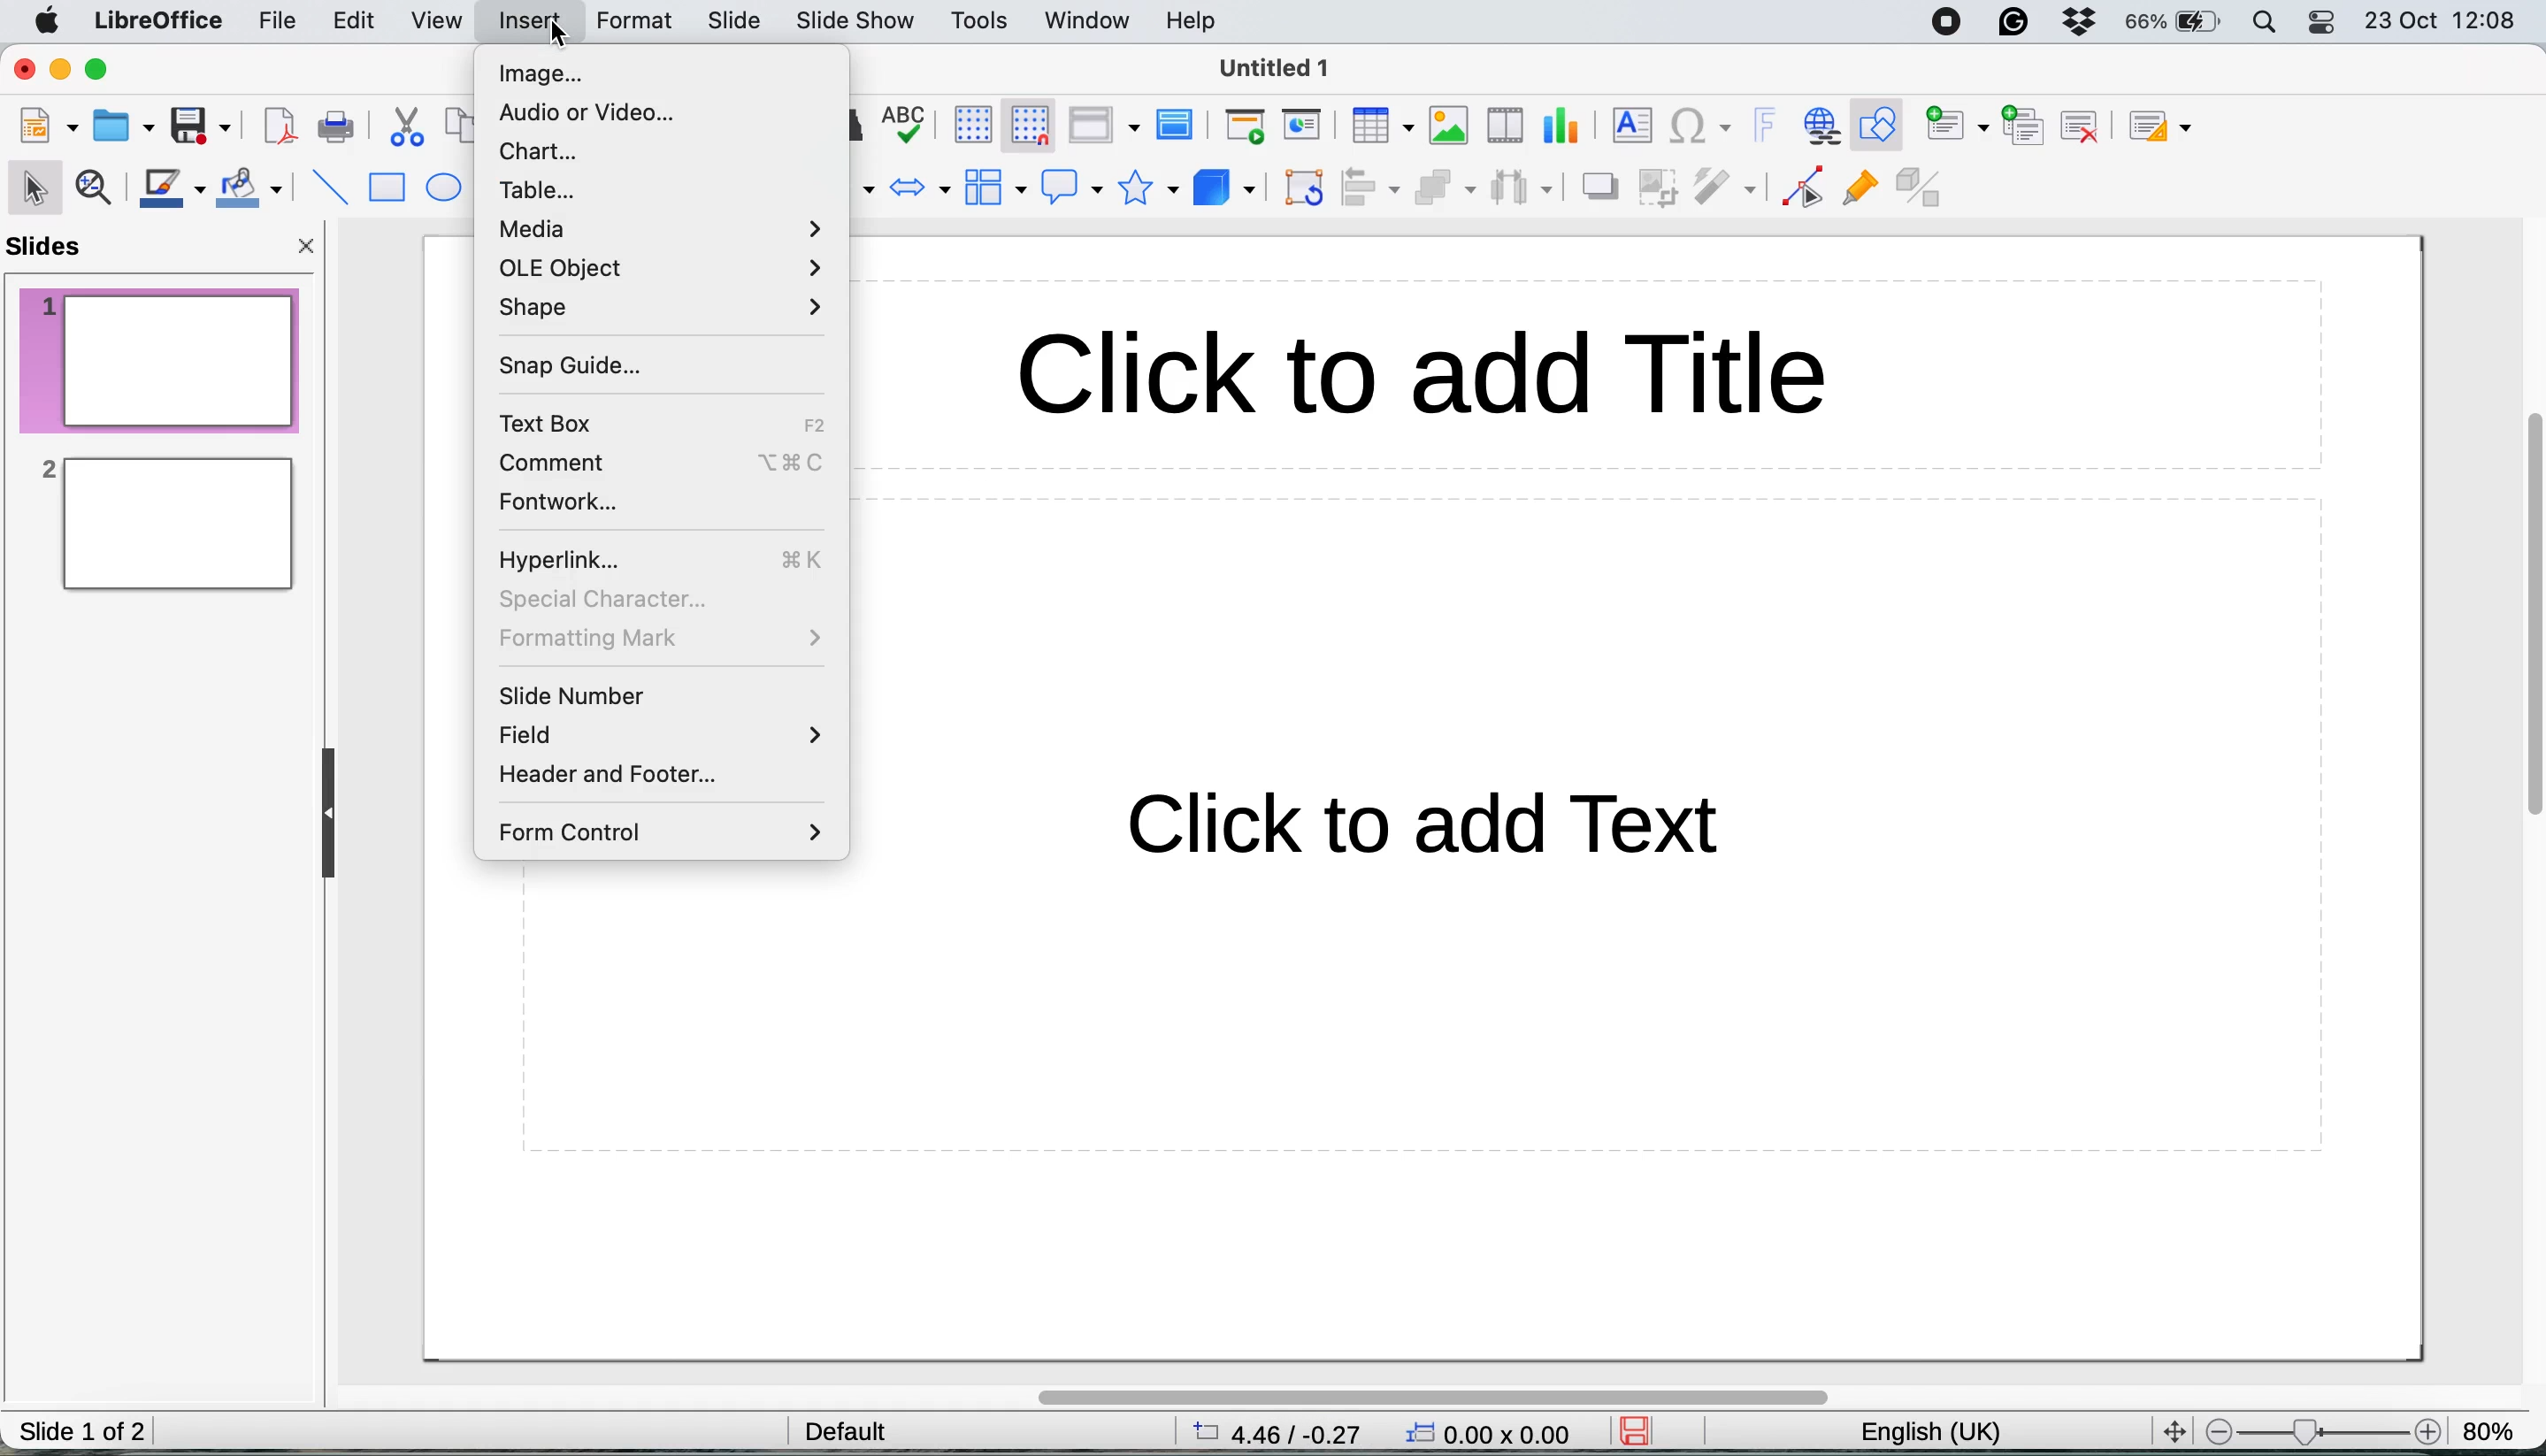 This screenshot has width=2546, height=1456. What do you see at coordinates (2492, 1422) in the screenshot?
I see `zoom factor` at bounding box center [2492, 1422].